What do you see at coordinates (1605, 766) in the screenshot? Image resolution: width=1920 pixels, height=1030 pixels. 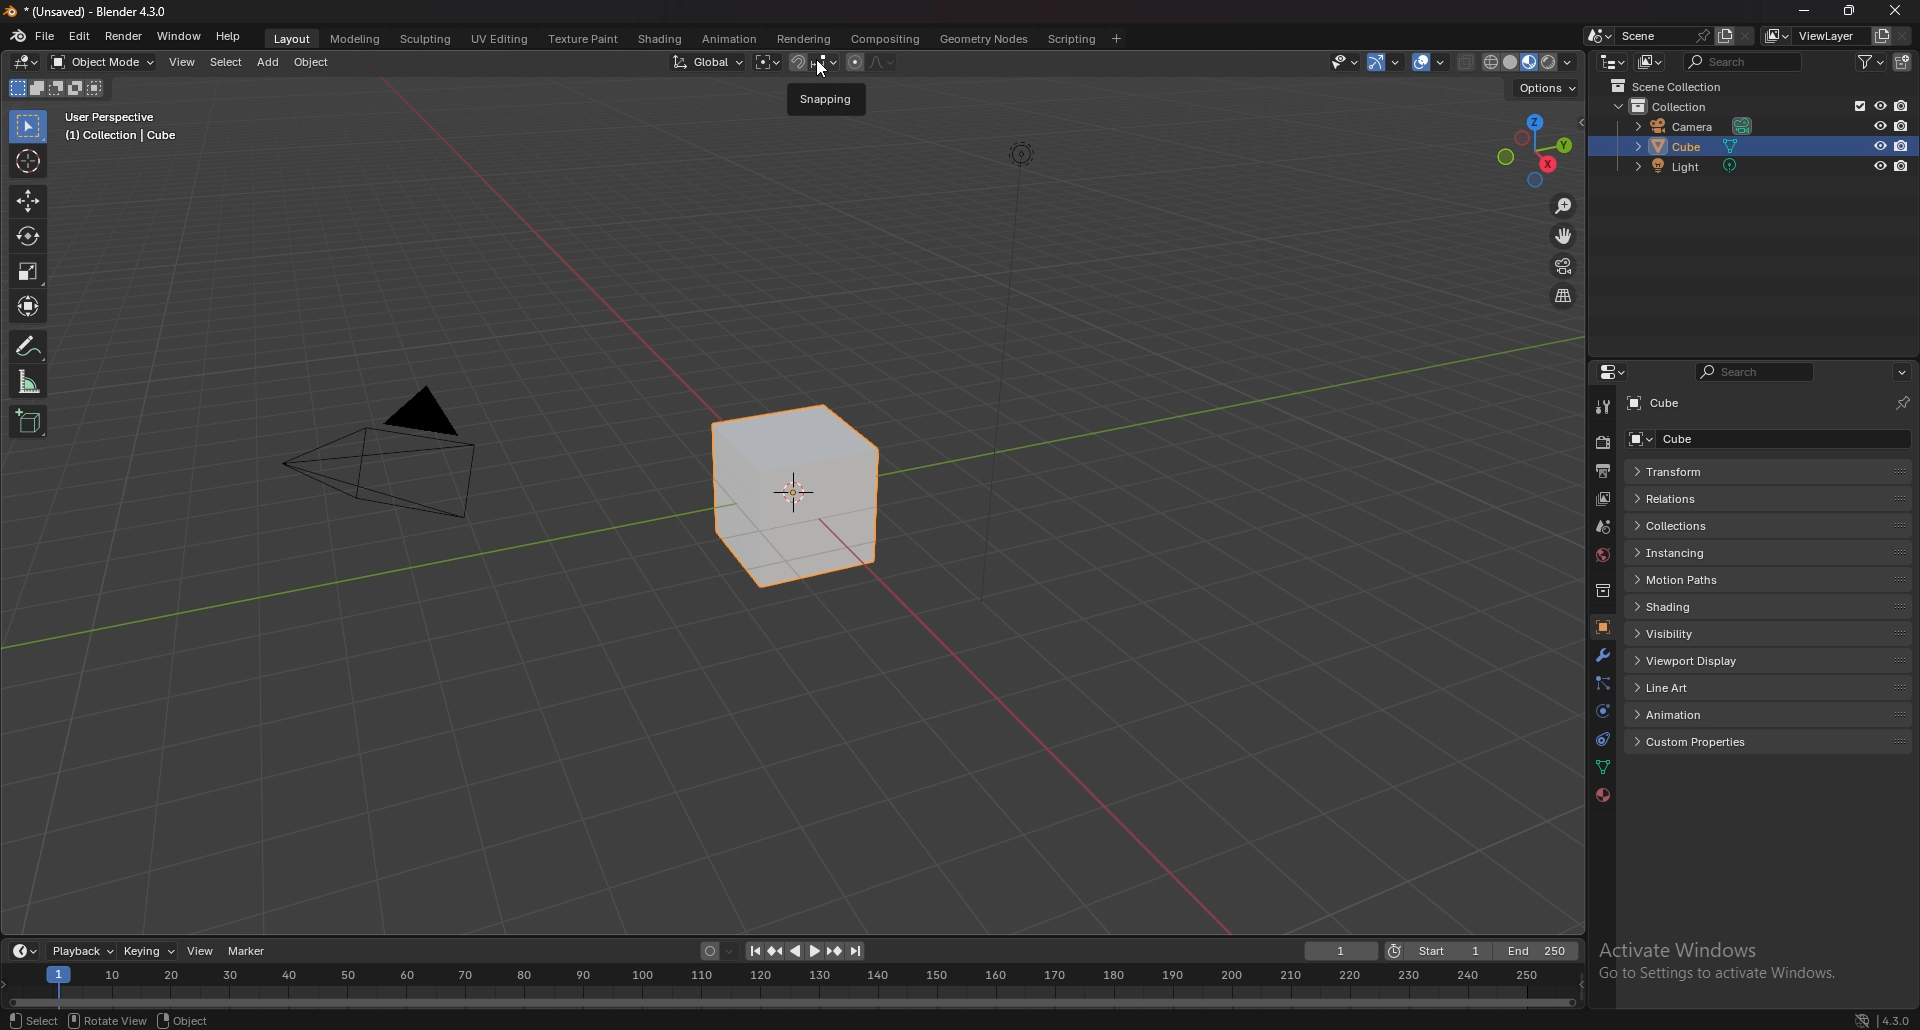 I see `data` at bounding box center [1605, 766].